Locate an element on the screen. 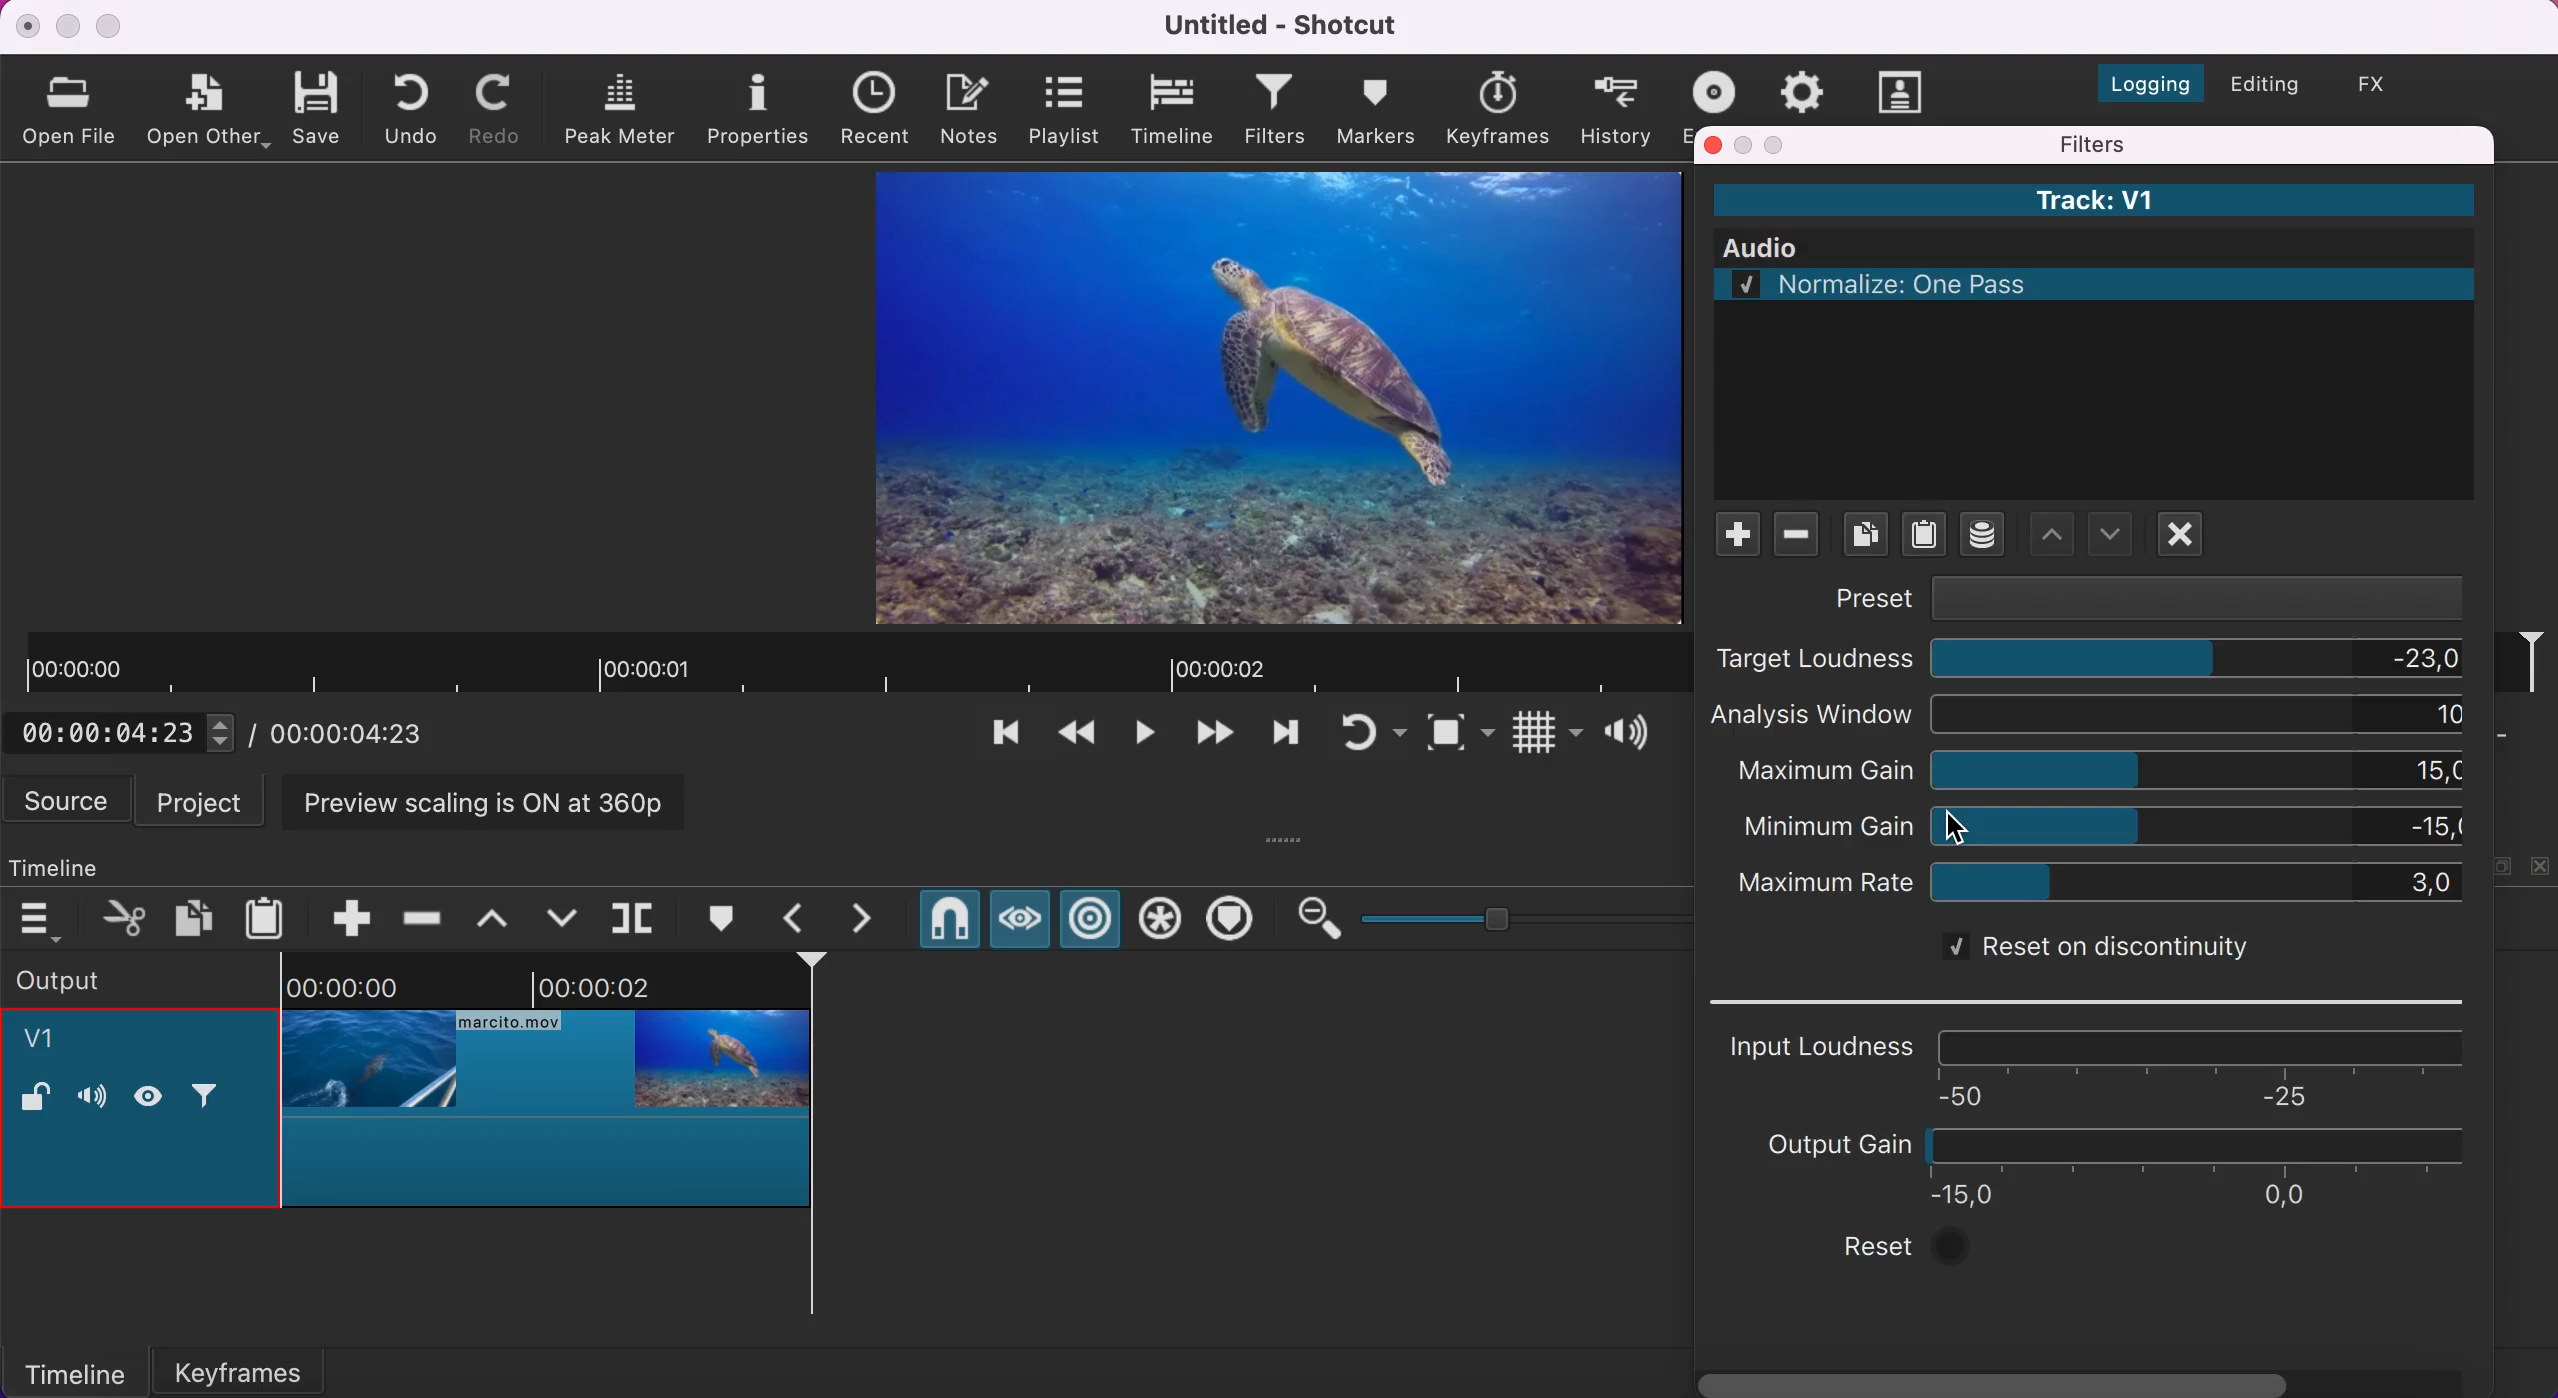 This screenshot has height=1398, width=2558. current position is located at coordinates (129, 732).